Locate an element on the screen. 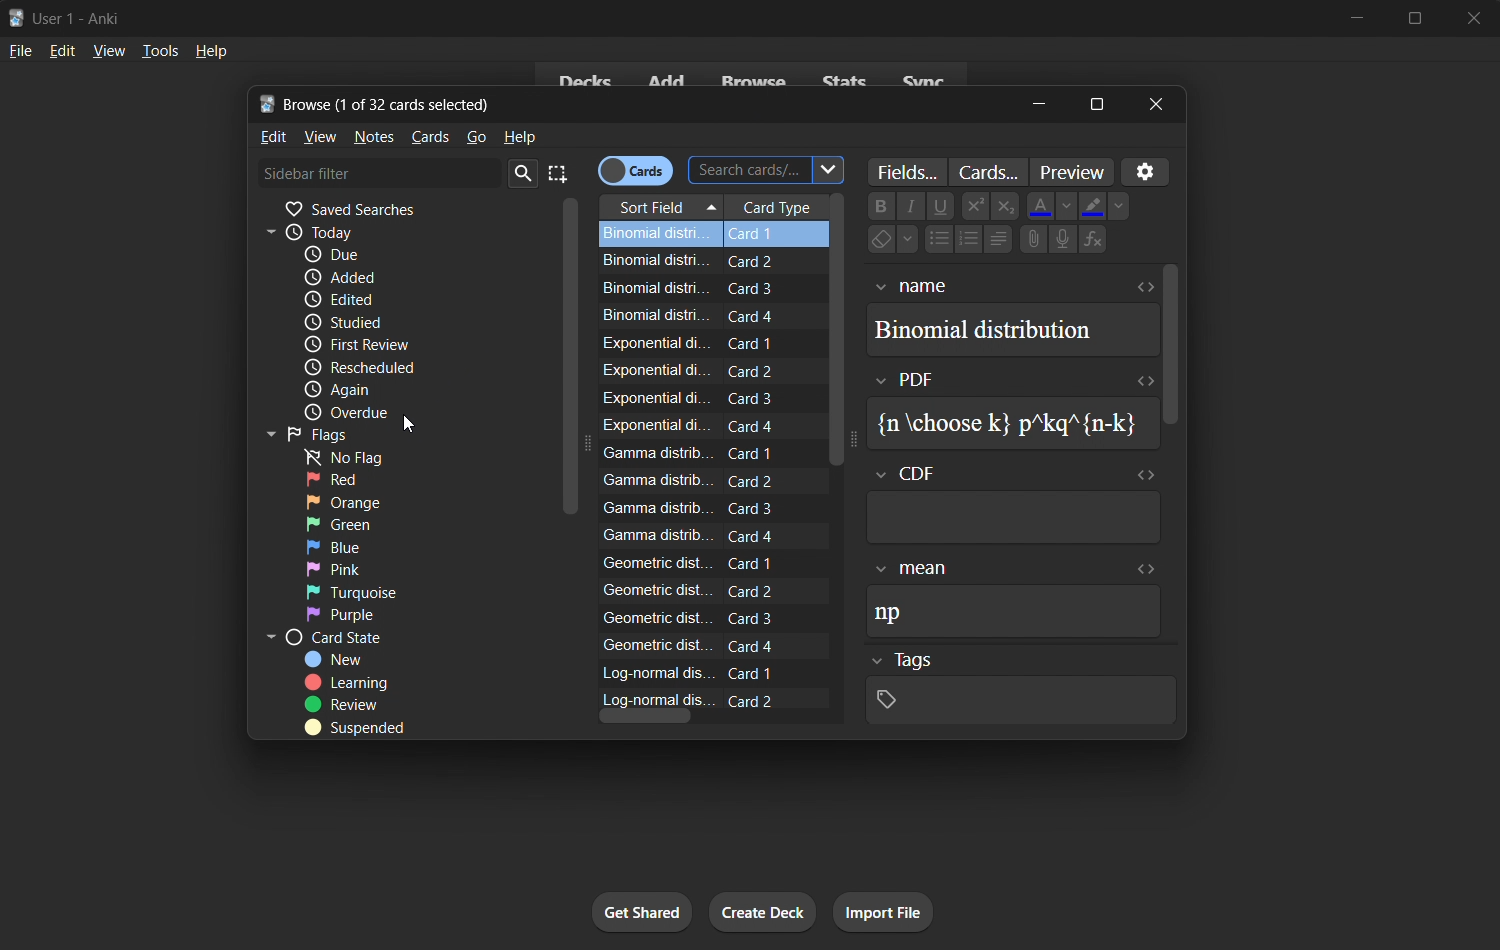 This screenshot has width=1500, height=950. minimize is located at coordinates (1042, 103).